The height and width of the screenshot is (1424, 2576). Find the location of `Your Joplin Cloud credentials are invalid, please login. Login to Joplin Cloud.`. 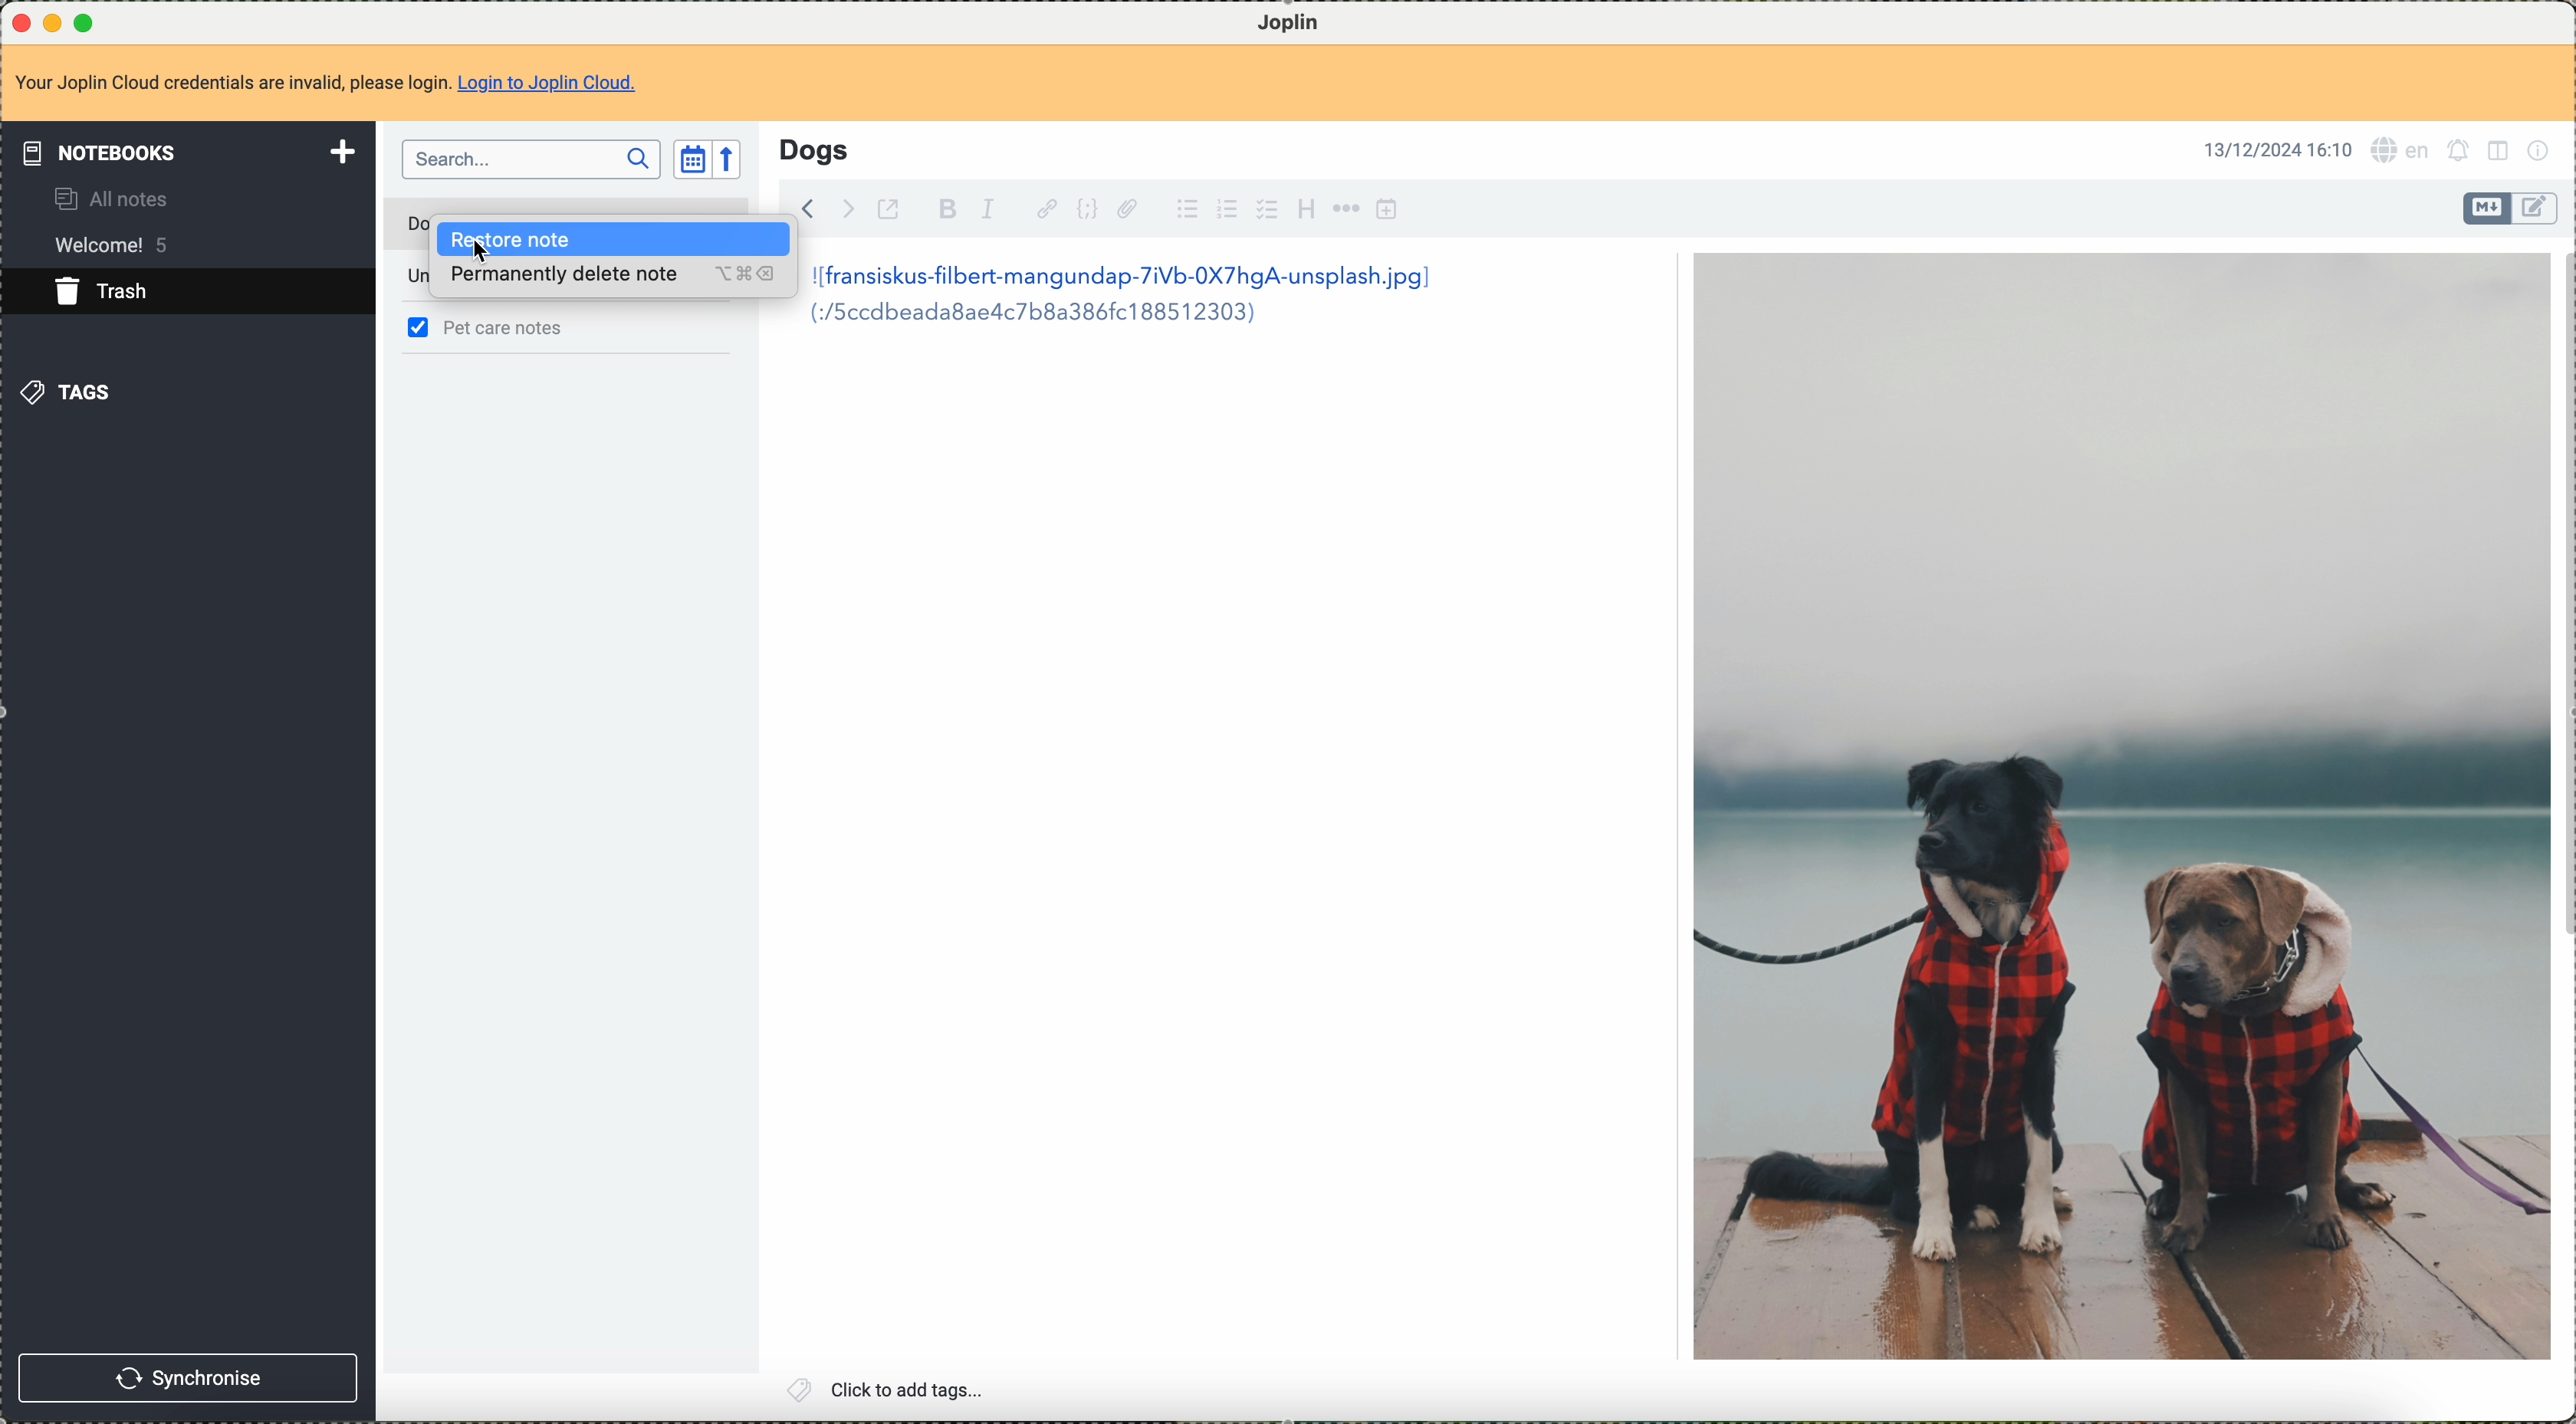

Your Joplin Cloud credentials are invalid, please login. Login to Joplin Cloud. is located at coordinates (345, 82).